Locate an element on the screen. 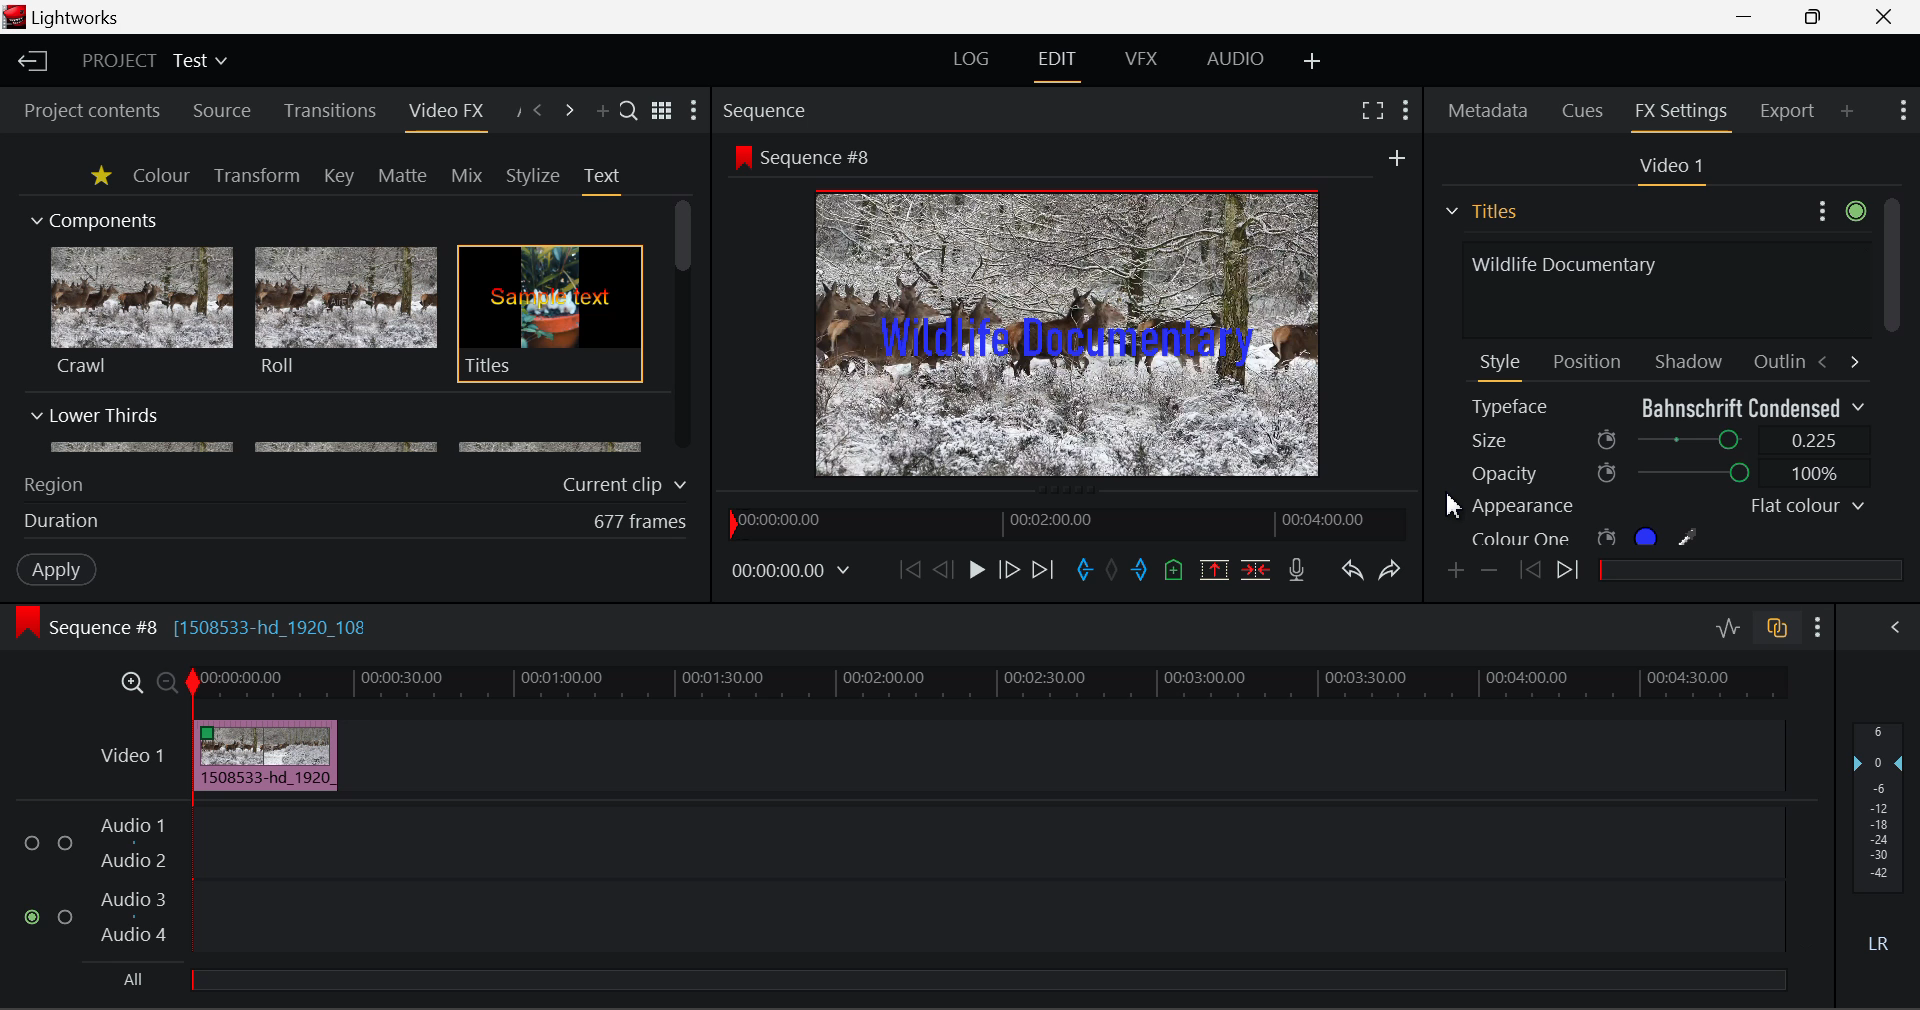 Image resolution: width=1920 pixels, height=1010 pixels. Full Screen is located at coordinates (1373, 109).